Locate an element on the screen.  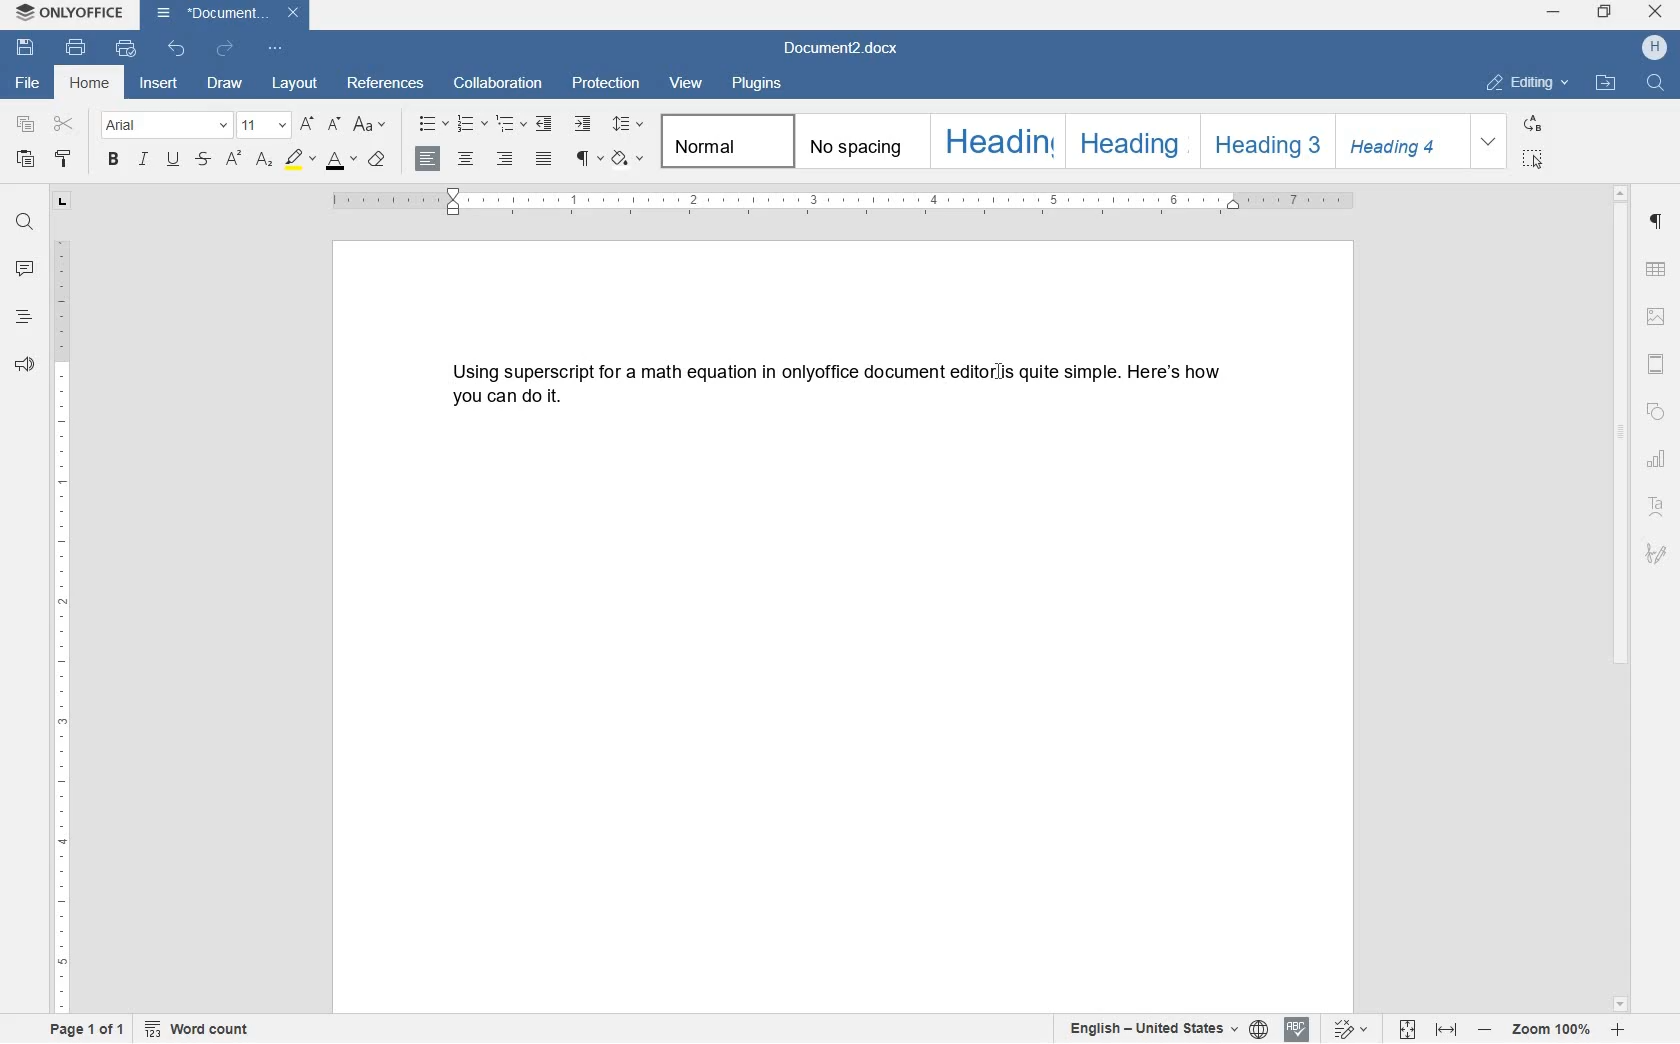
draw is located at coordinates (231, 83).